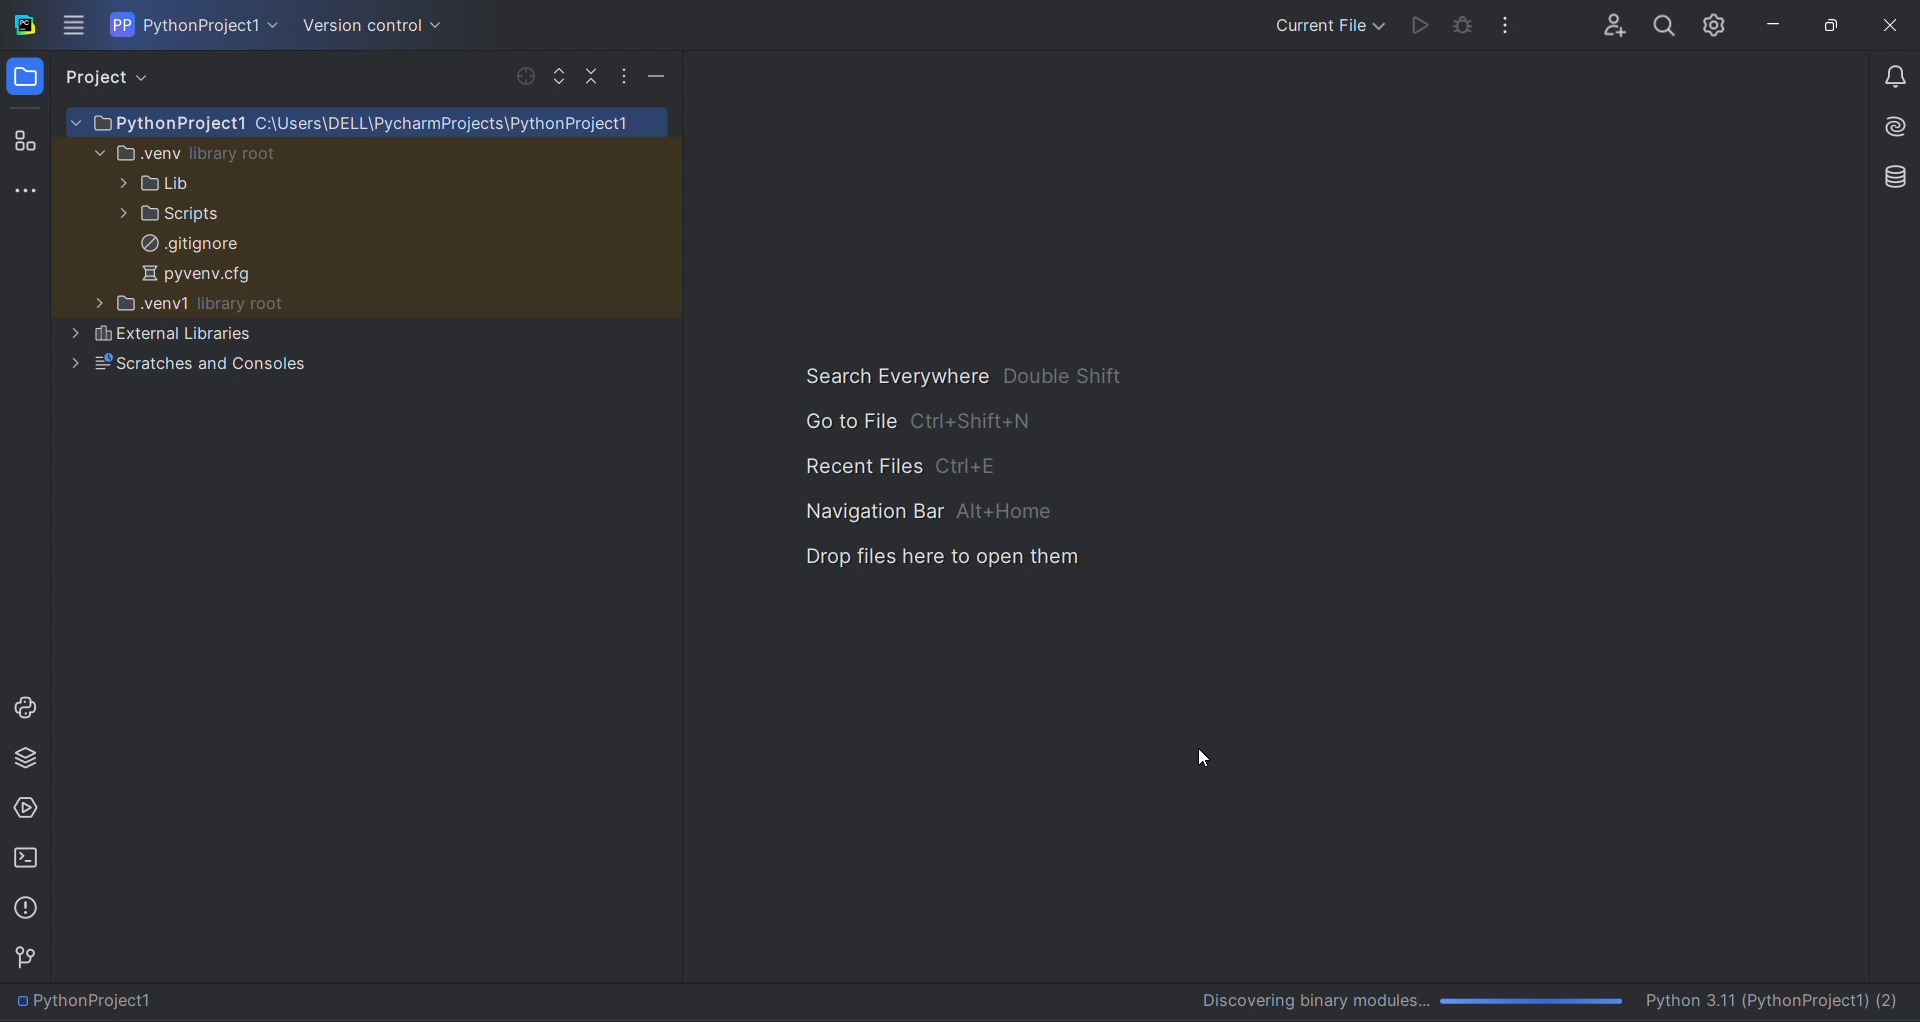  I want to click on probleems, so click(29, 907).